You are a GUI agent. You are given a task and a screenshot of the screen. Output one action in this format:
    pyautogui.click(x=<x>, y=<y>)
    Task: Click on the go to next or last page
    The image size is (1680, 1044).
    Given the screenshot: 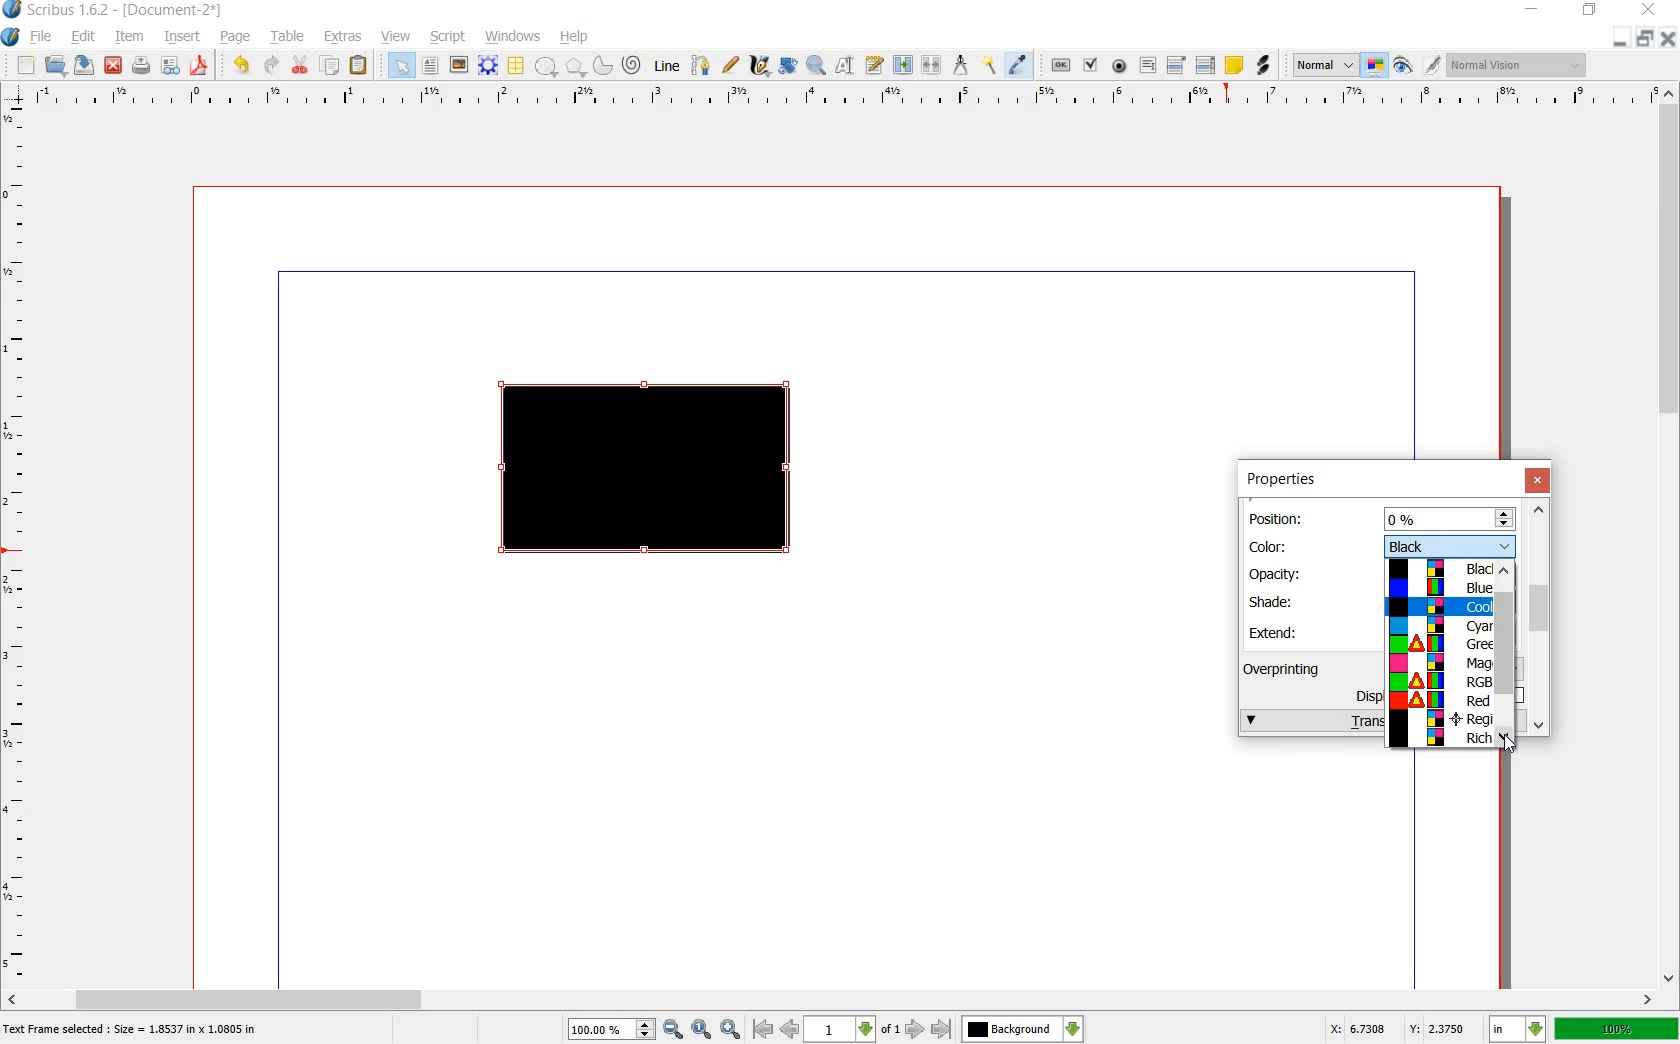 What is the action you would take?
    pyautogui.click(x=927, y=1030)
    